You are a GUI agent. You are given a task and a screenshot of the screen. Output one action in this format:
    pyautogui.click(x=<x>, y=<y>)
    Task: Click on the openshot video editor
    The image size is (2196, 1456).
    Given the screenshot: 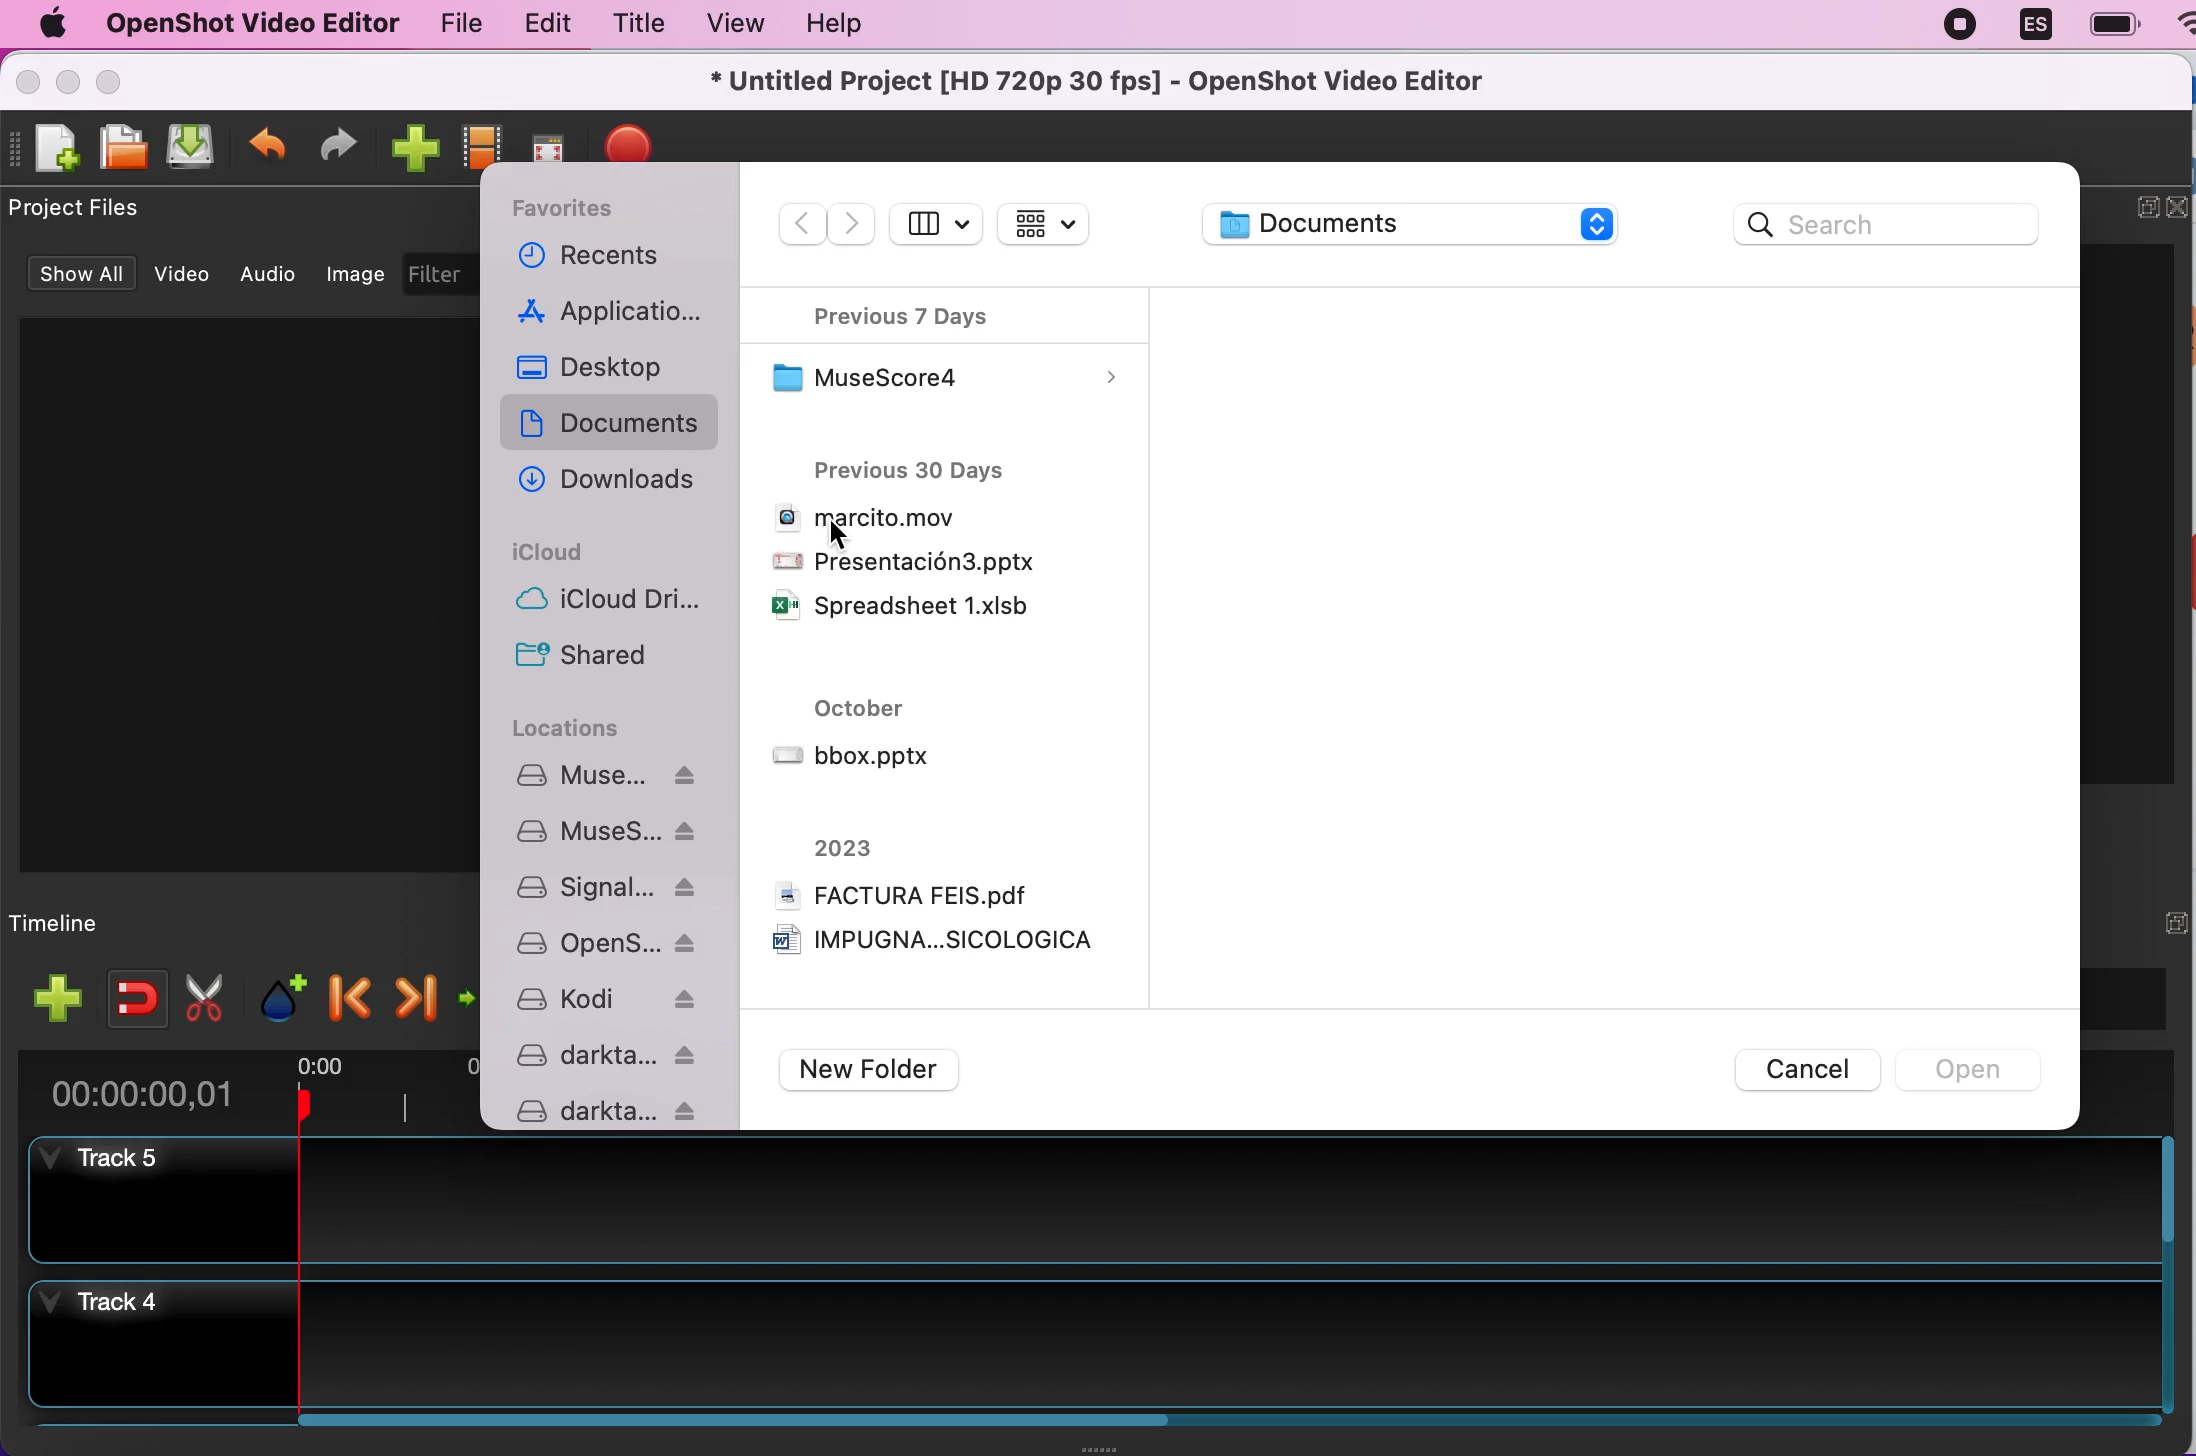 What is the action you would take?
    pyautogui.click(x=246, y=25)
    